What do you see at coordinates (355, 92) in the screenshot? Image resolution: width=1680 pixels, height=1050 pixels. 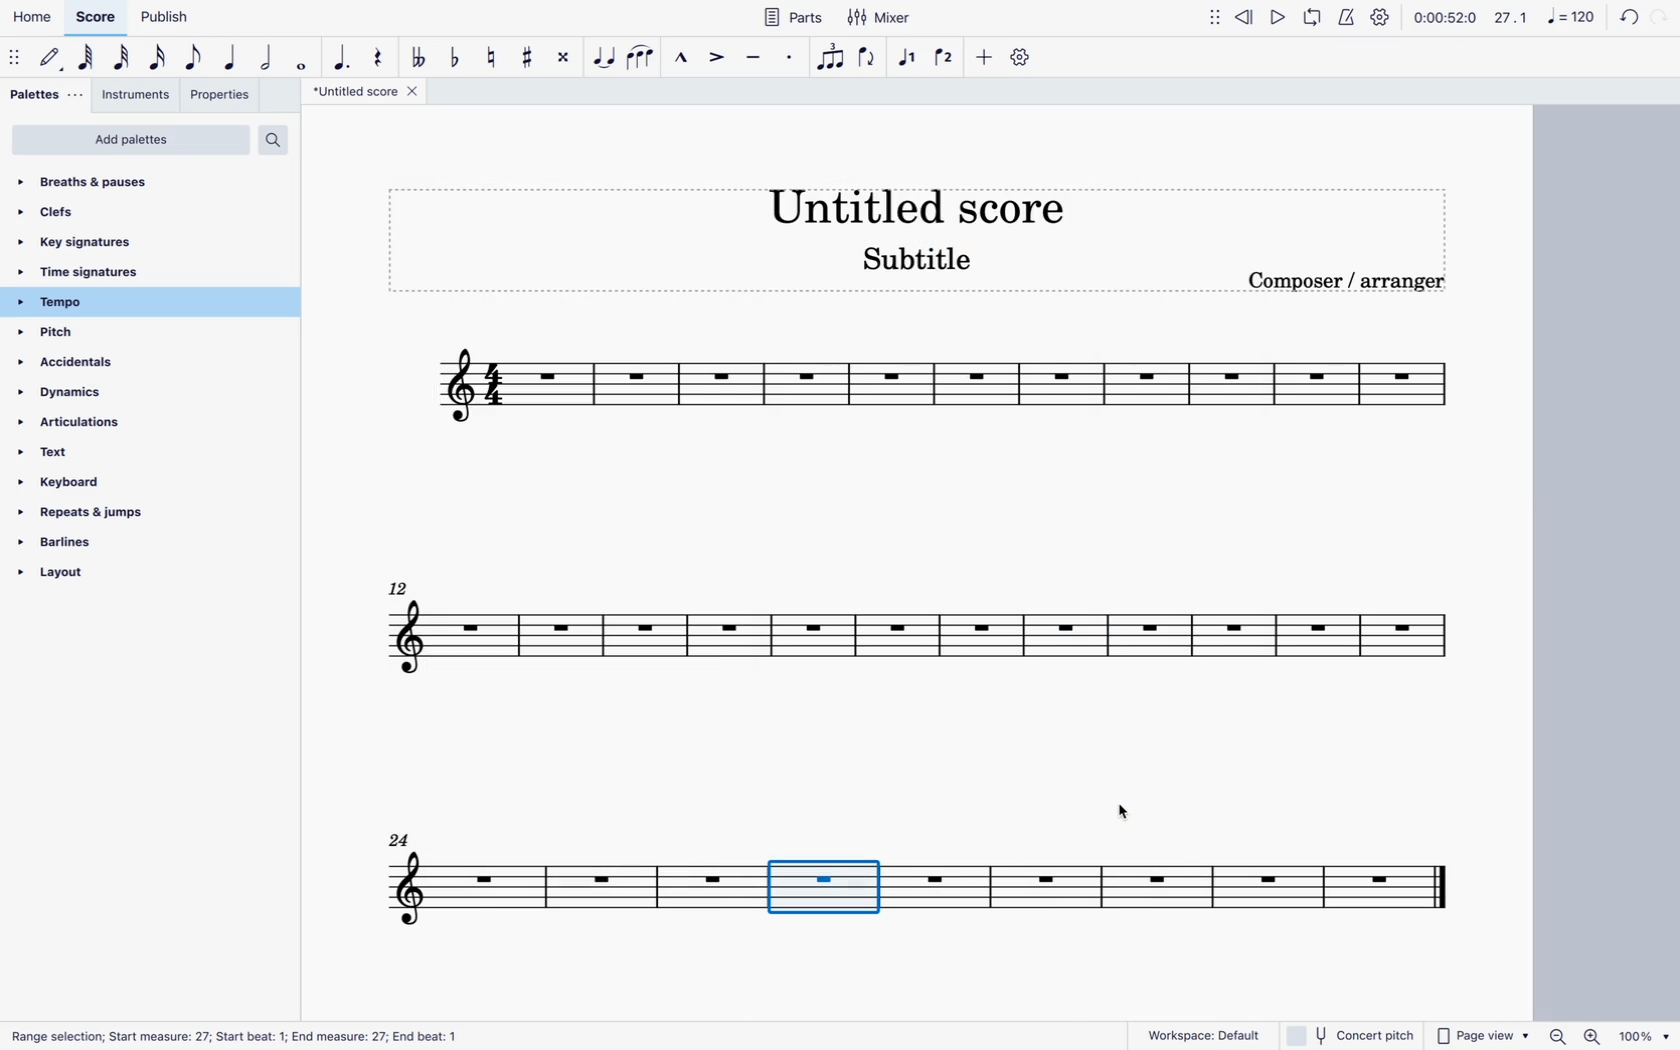 I see `score title` at bounding box center [355, 92].